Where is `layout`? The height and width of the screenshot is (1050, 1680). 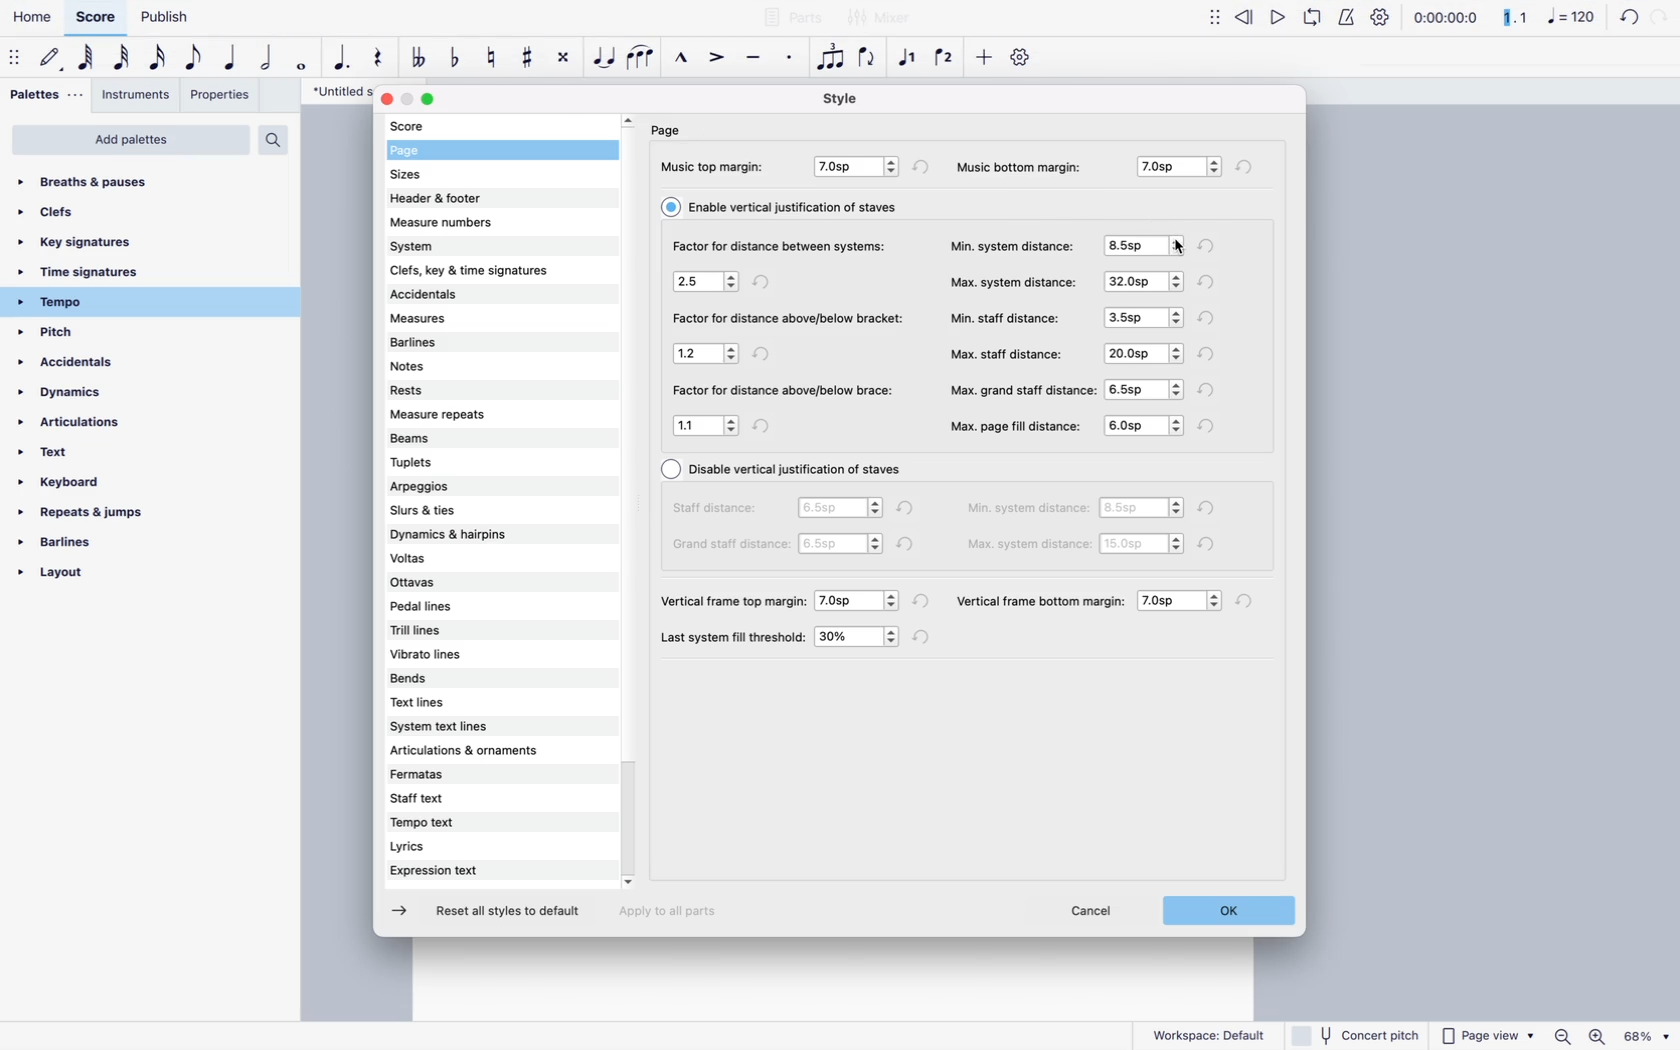 layout is located at coordinates (95, 578).